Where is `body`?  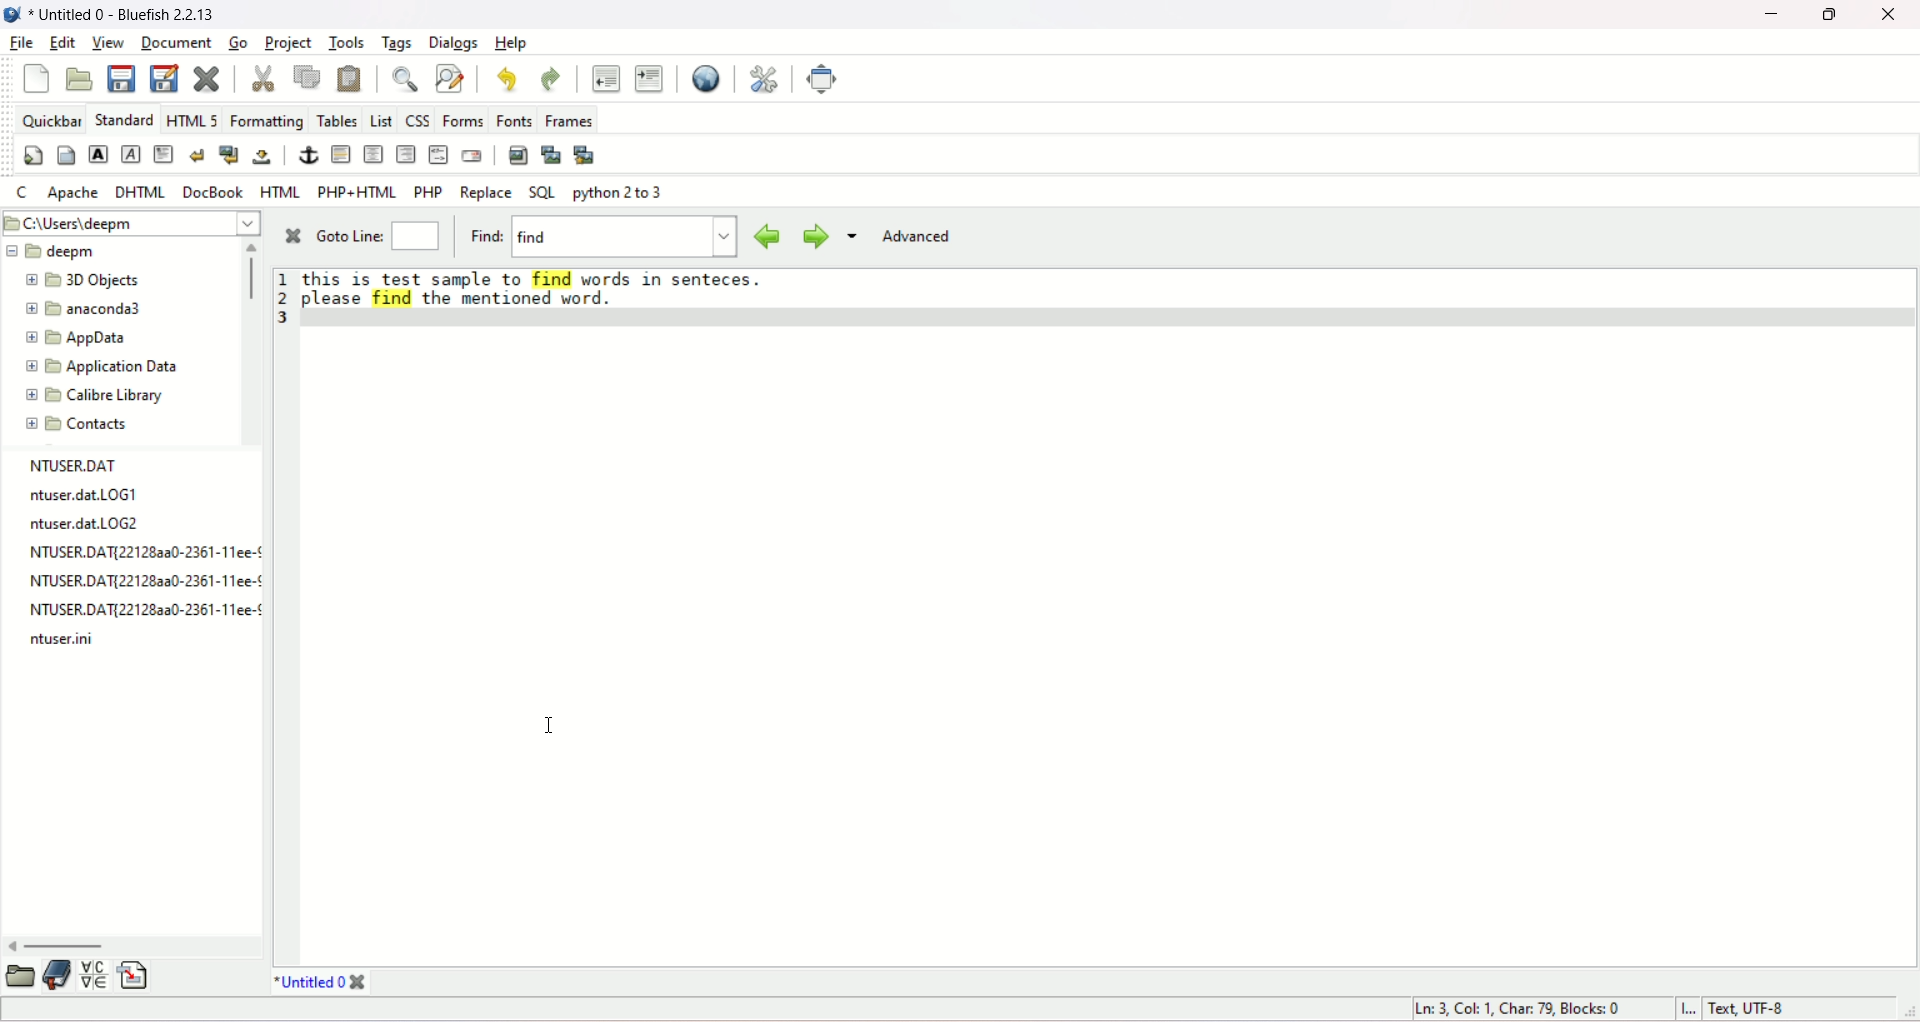
body is located at coordinates (65, 155).